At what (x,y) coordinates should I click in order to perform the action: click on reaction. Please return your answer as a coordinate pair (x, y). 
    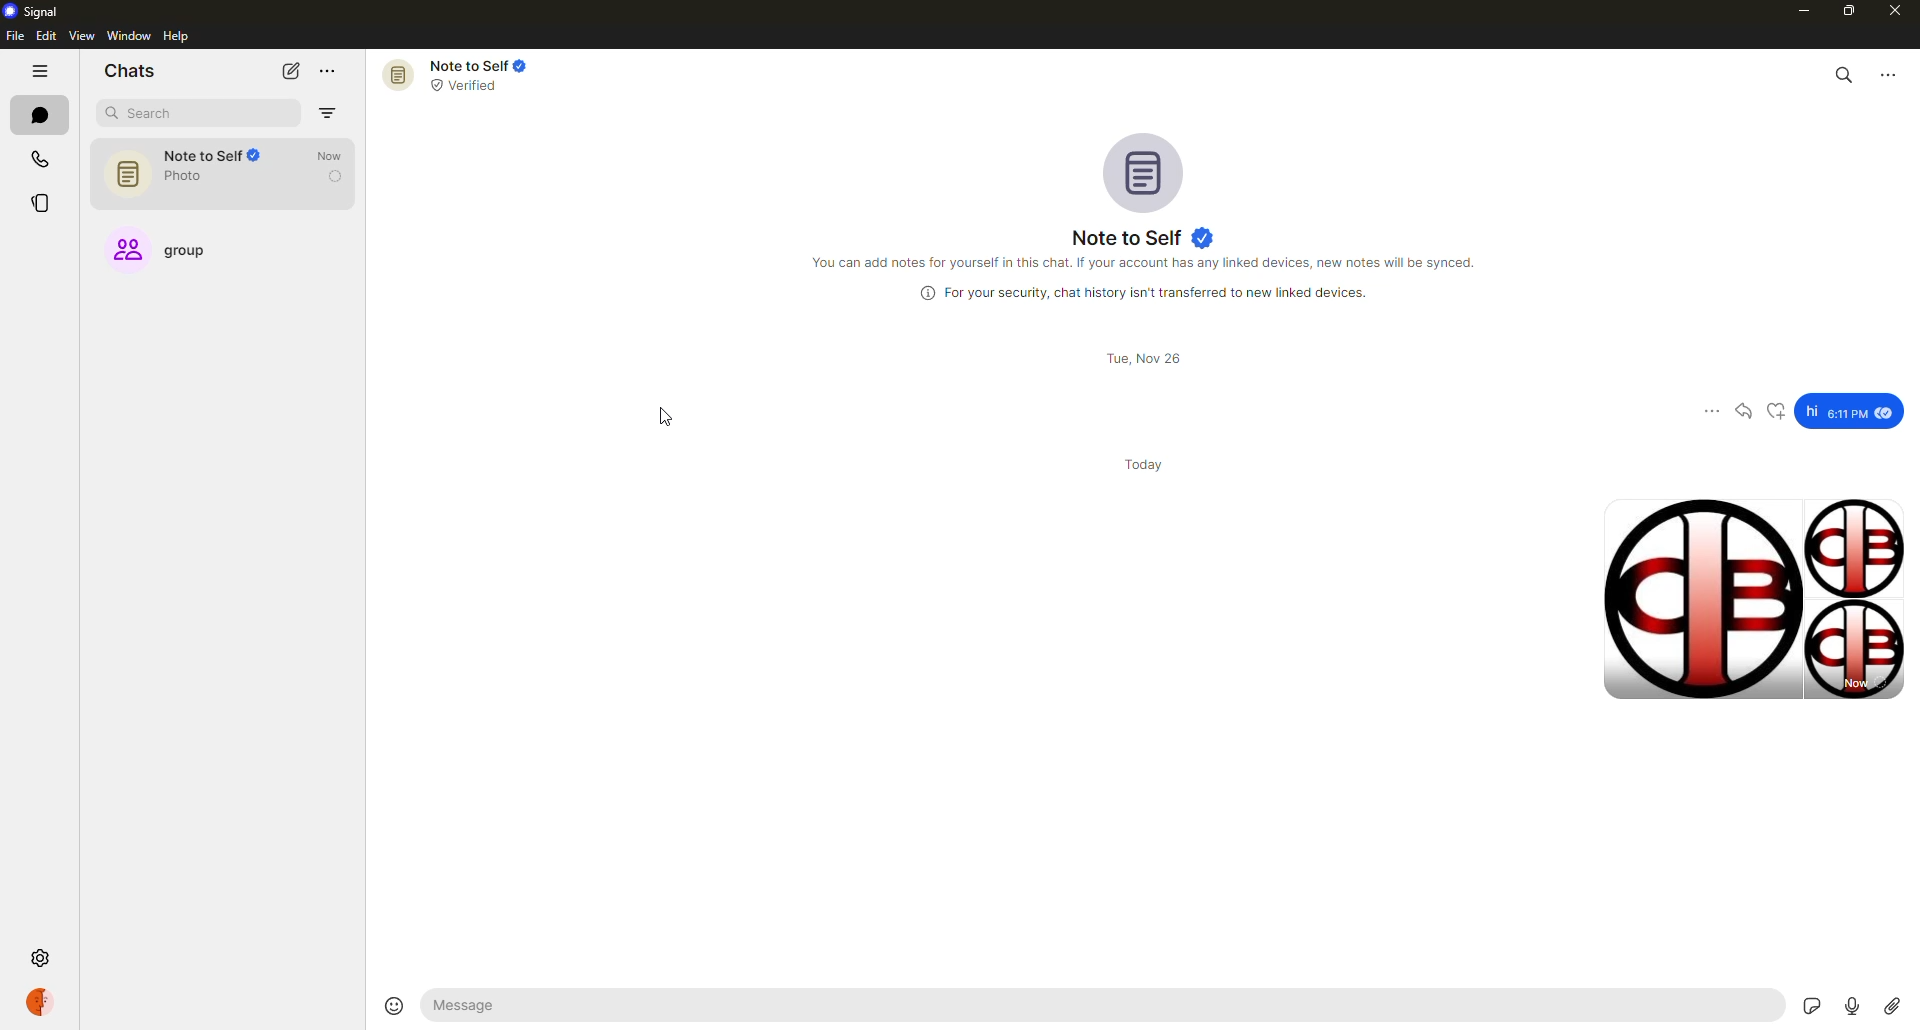
    Looking at the image, I should click on (1779, 411).